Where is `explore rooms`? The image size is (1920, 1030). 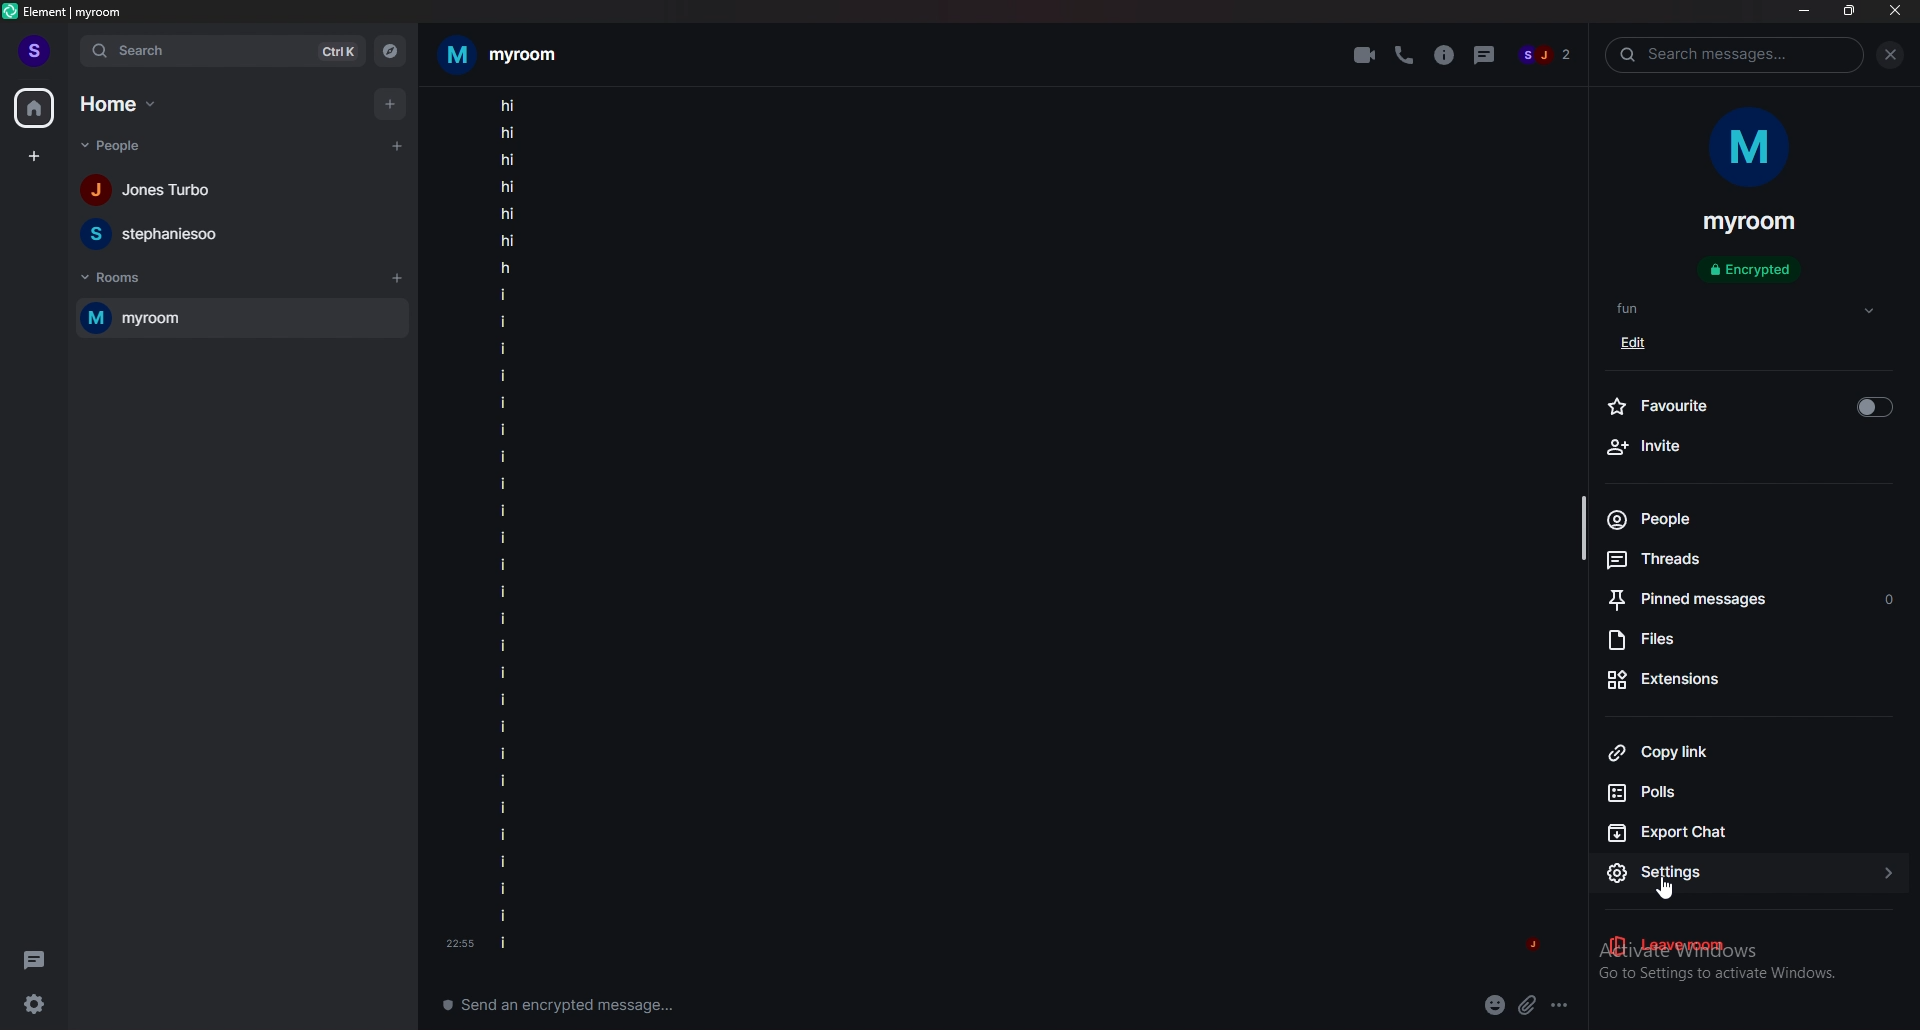 explore rooms is located at coordinates (390, 50).